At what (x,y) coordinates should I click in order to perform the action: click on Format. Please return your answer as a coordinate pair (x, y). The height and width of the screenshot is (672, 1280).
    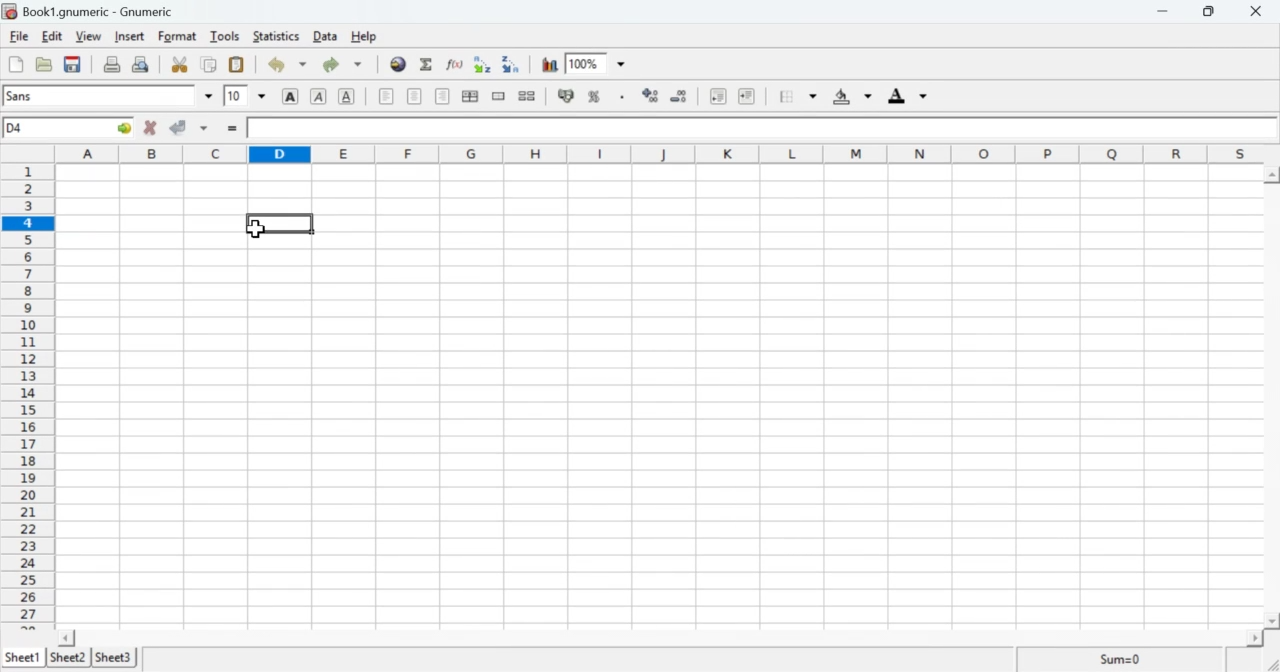
    Looking at the image, I should click on (176, 37).